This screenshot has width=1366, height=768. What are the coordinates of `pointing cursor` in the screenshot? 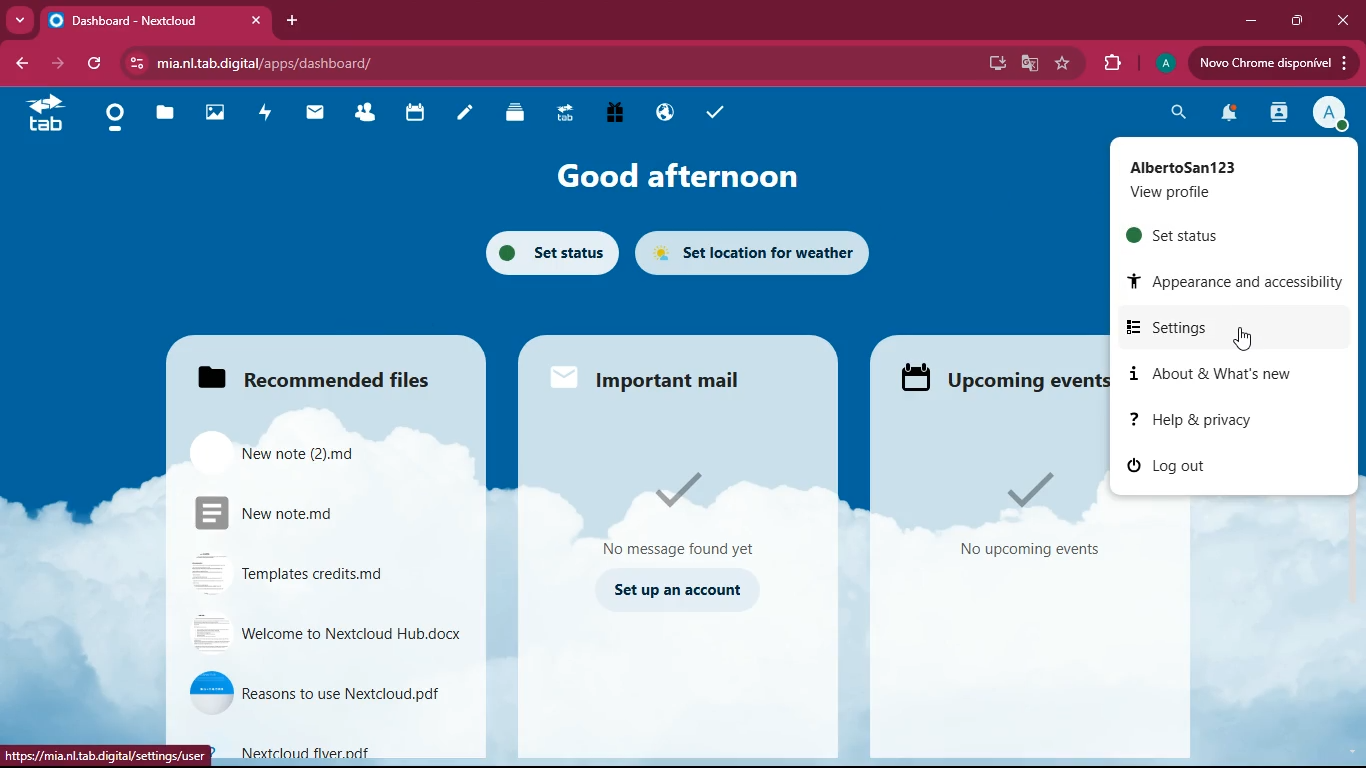 It's located at (1245, 338).